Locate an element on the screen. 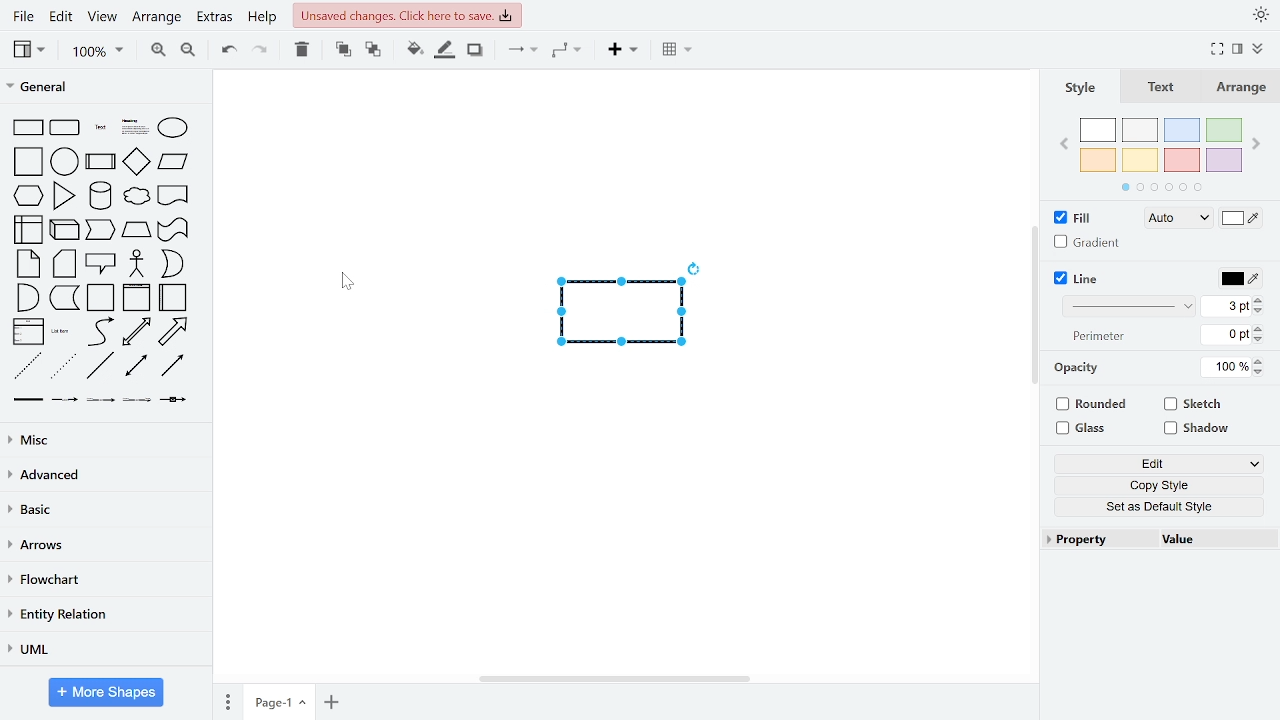  pages is located at coordinates (226, 701).